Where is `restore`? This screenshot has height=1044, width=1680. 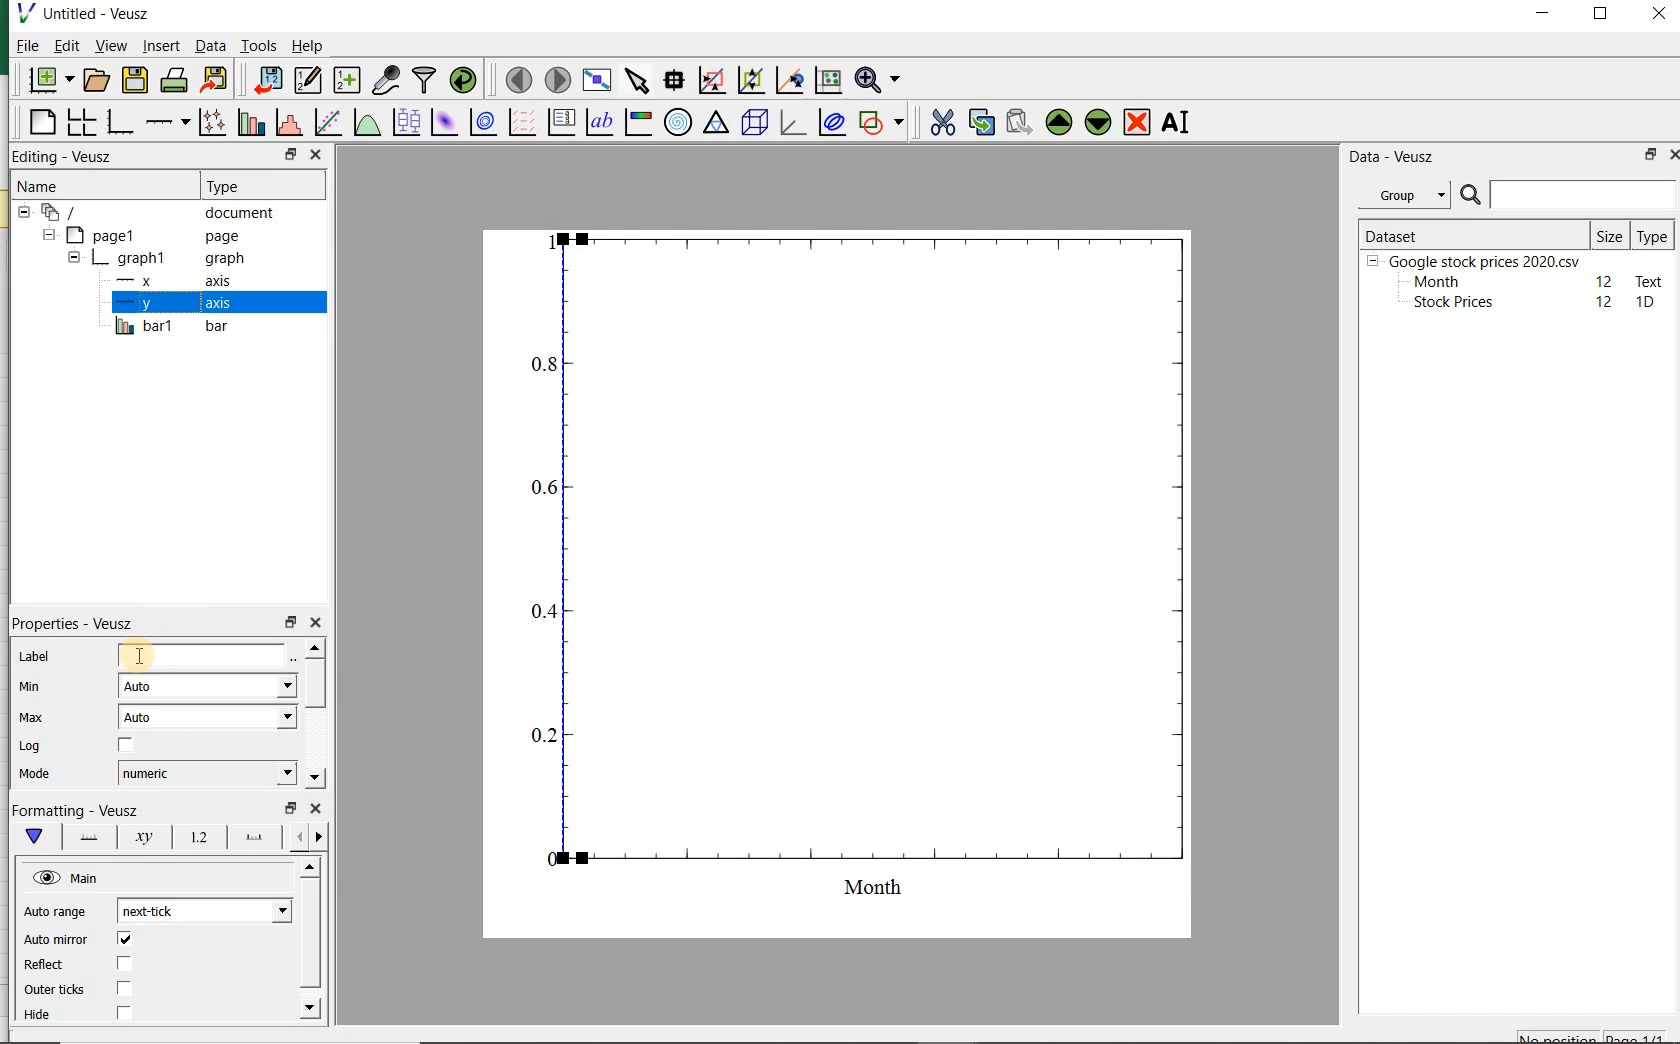 restore is located at coordinates (1647, 156).